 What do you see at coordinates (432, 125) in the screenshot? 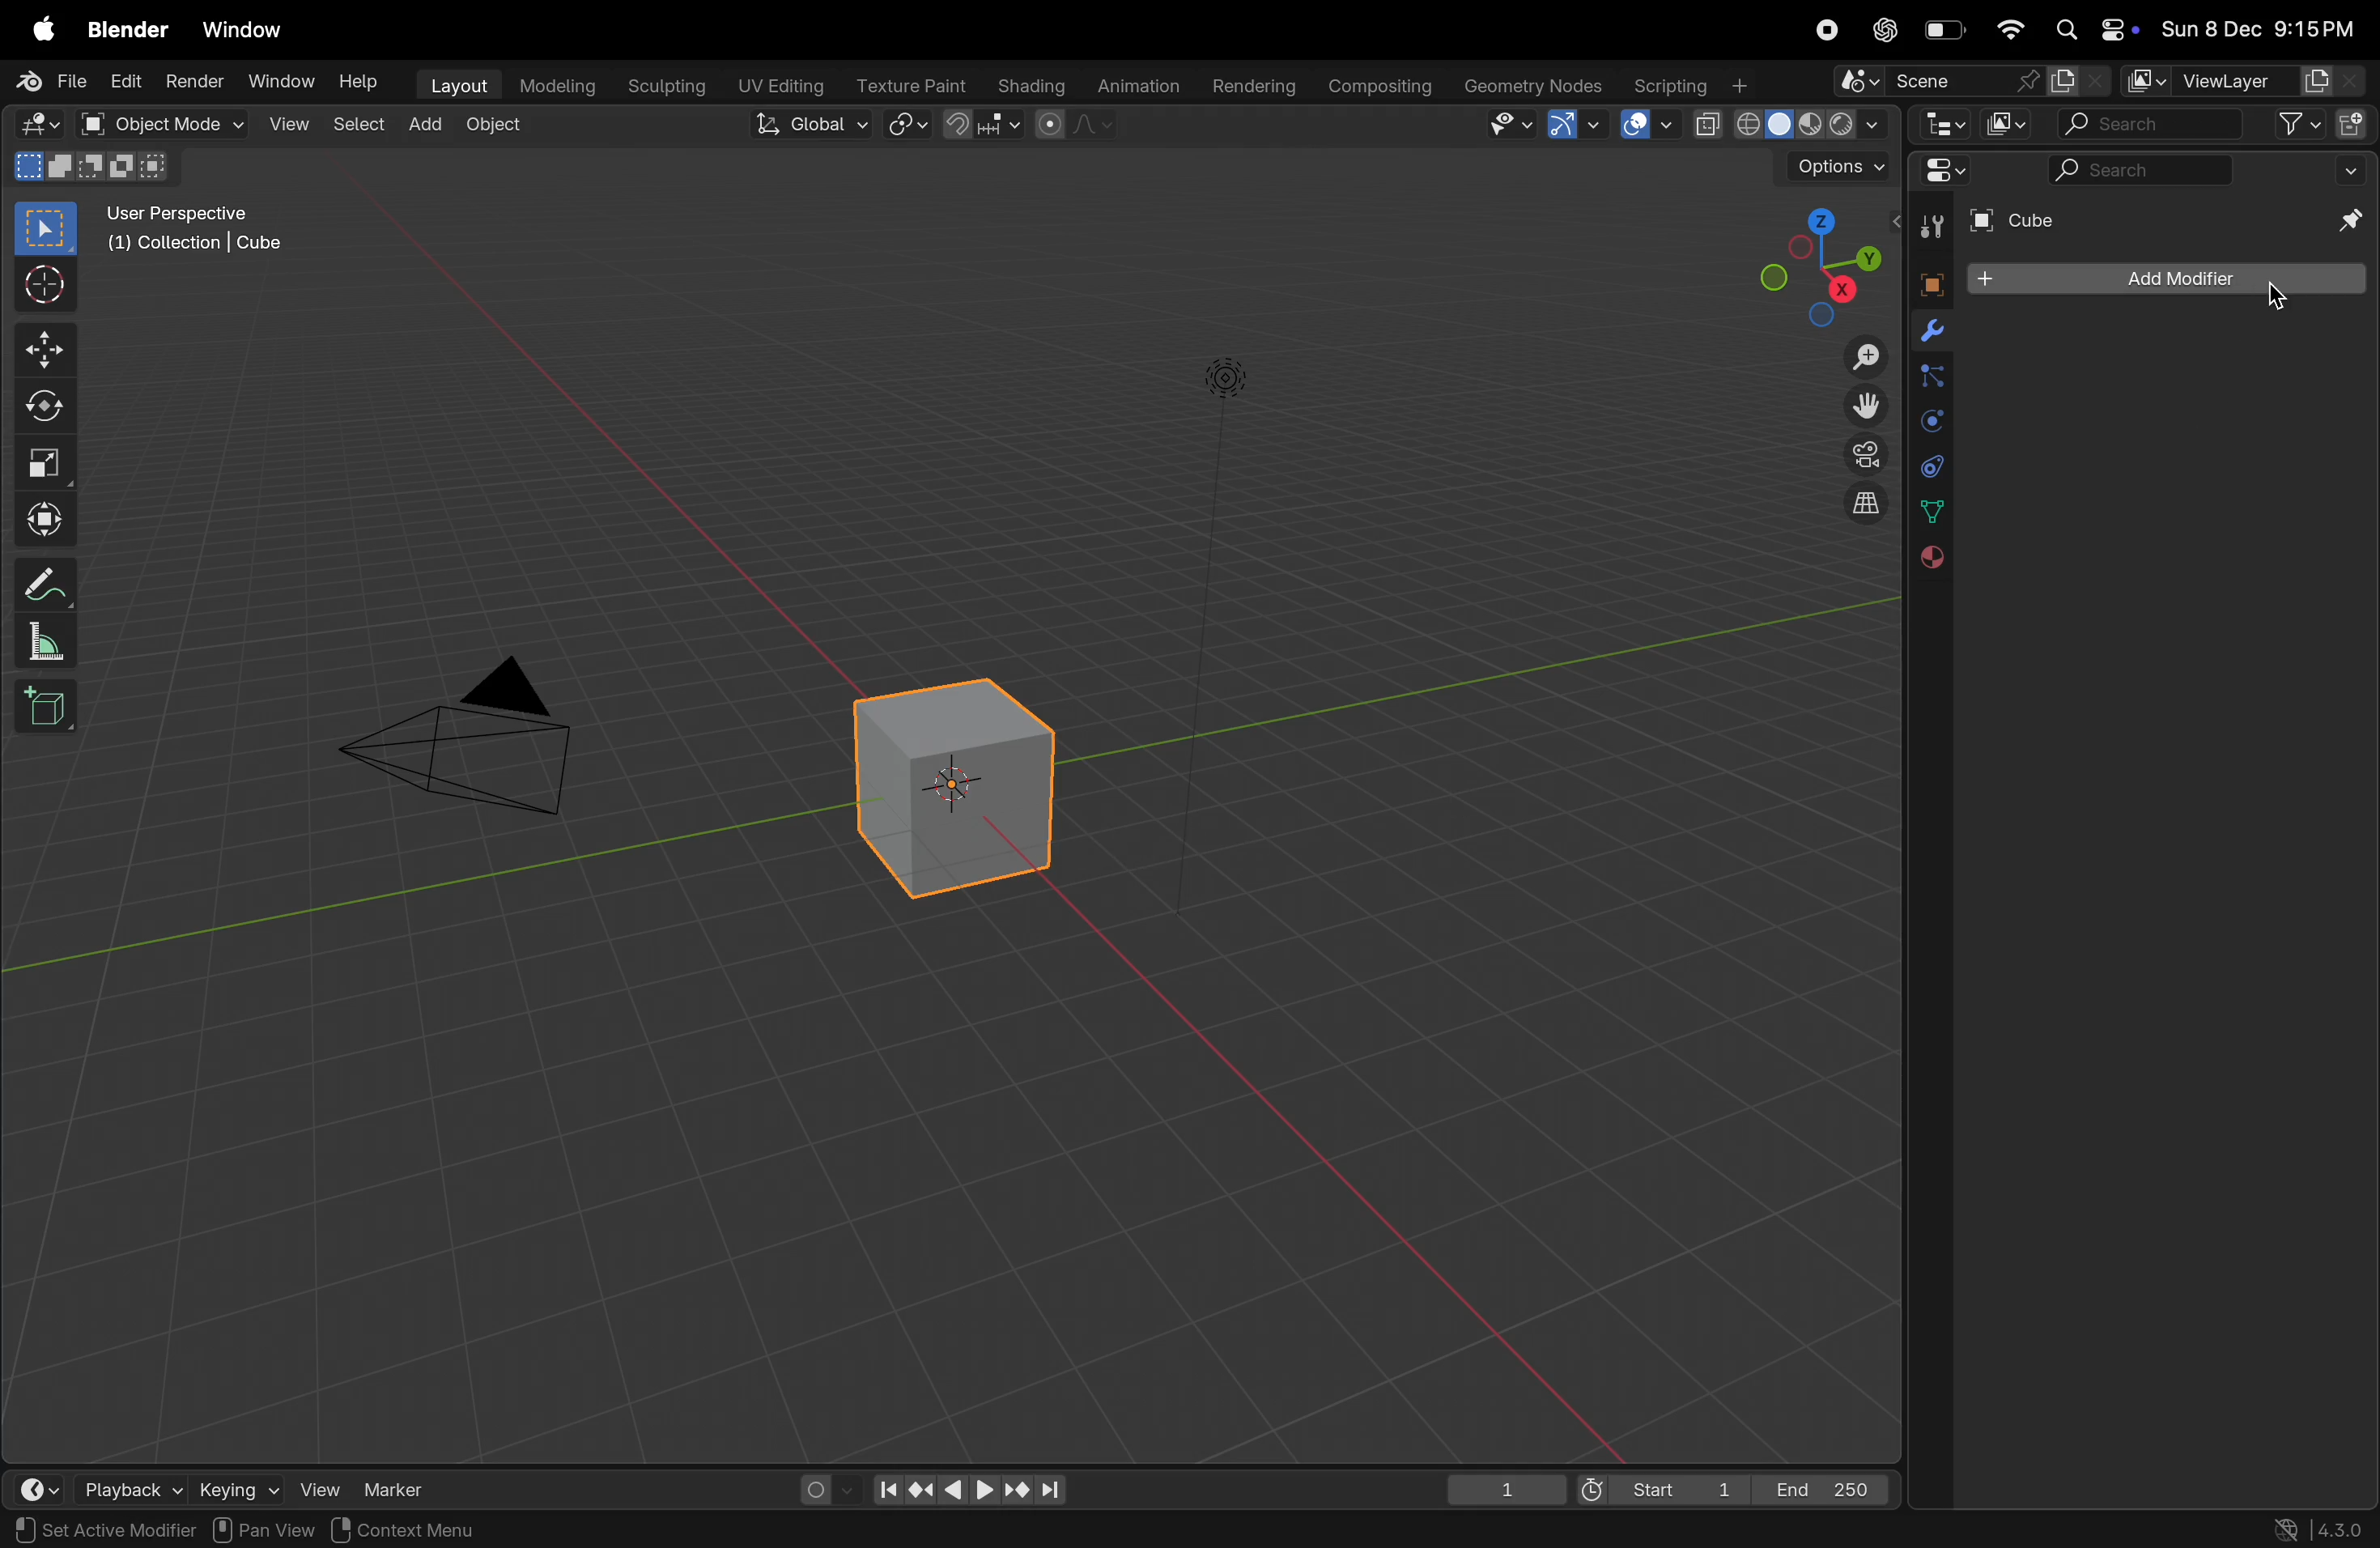
I see `add` at bounding box center [432, 125].